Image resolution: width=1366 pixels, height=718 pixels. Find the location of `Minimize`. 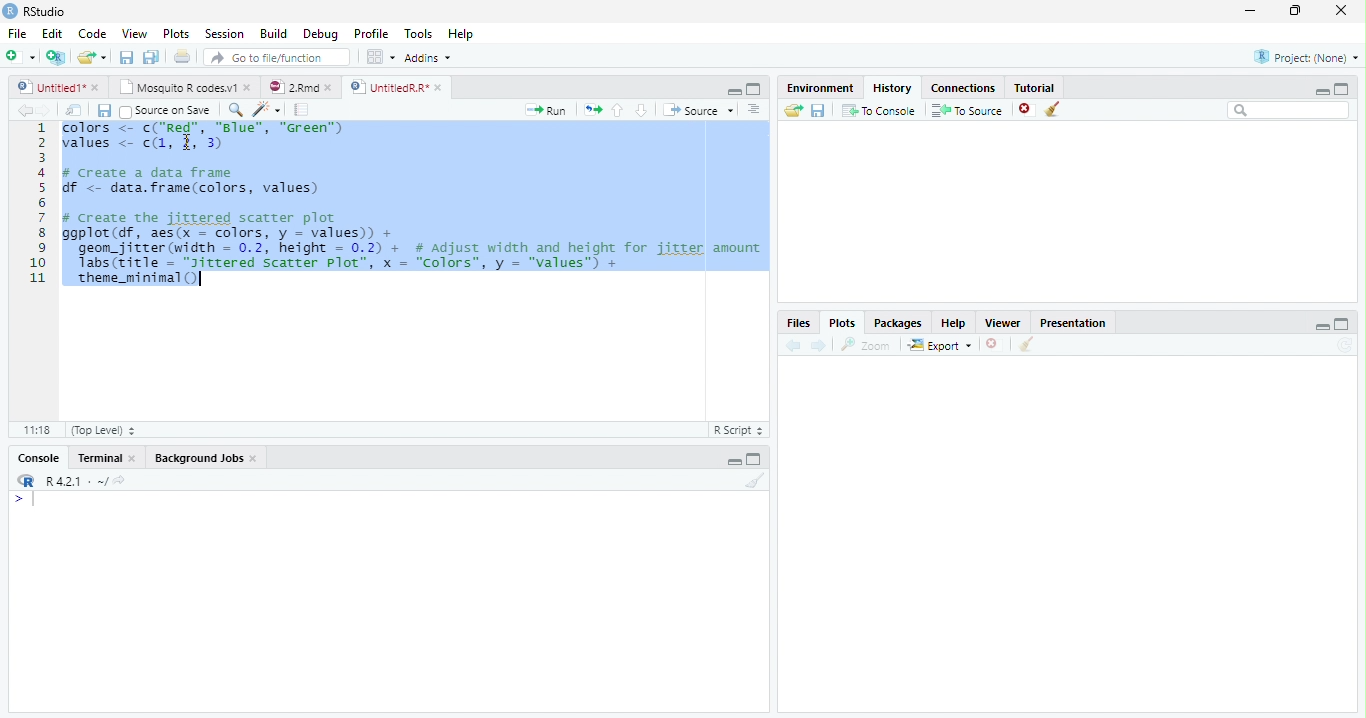

Minimize is located at coordinates (1321, 91).